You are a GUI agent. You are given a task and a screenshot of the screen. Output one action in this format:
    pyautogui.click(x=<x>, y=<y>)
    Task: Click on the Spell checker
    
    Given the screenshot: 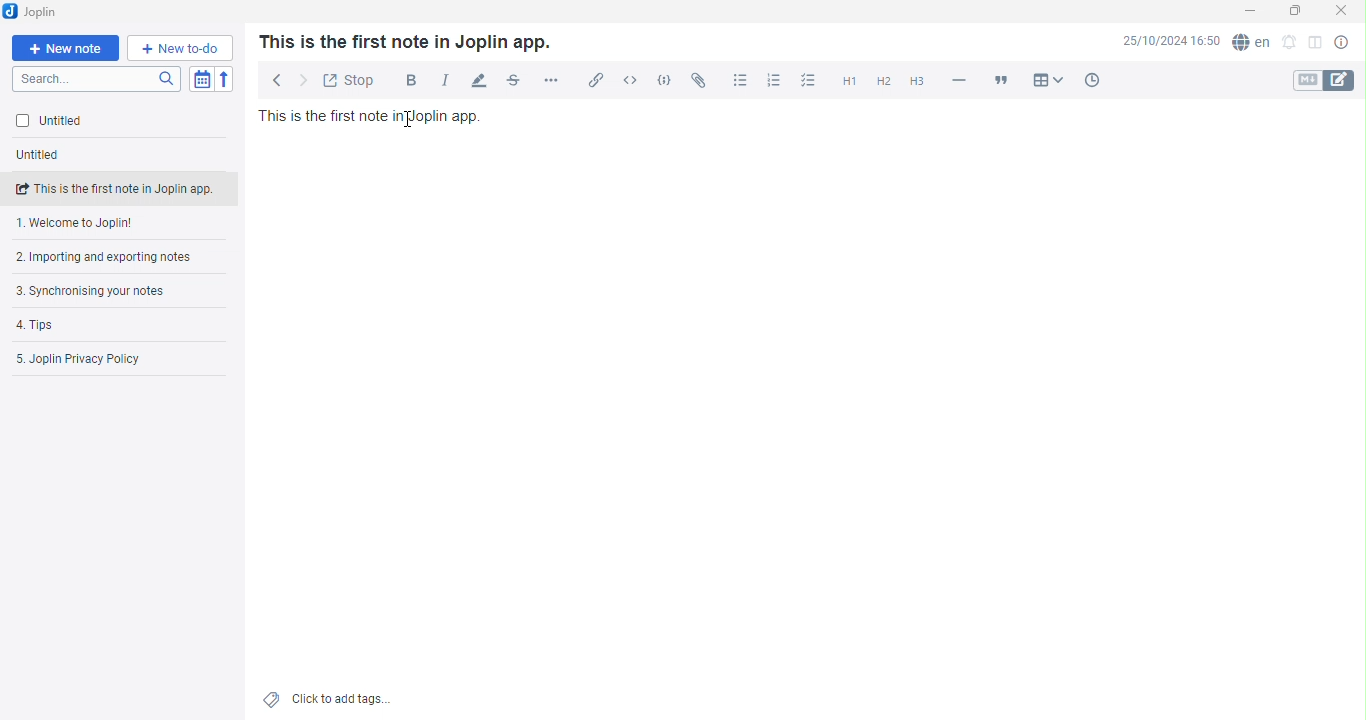 What is the action you would take?
    pyautogui.click(x=1250, y=45)
    